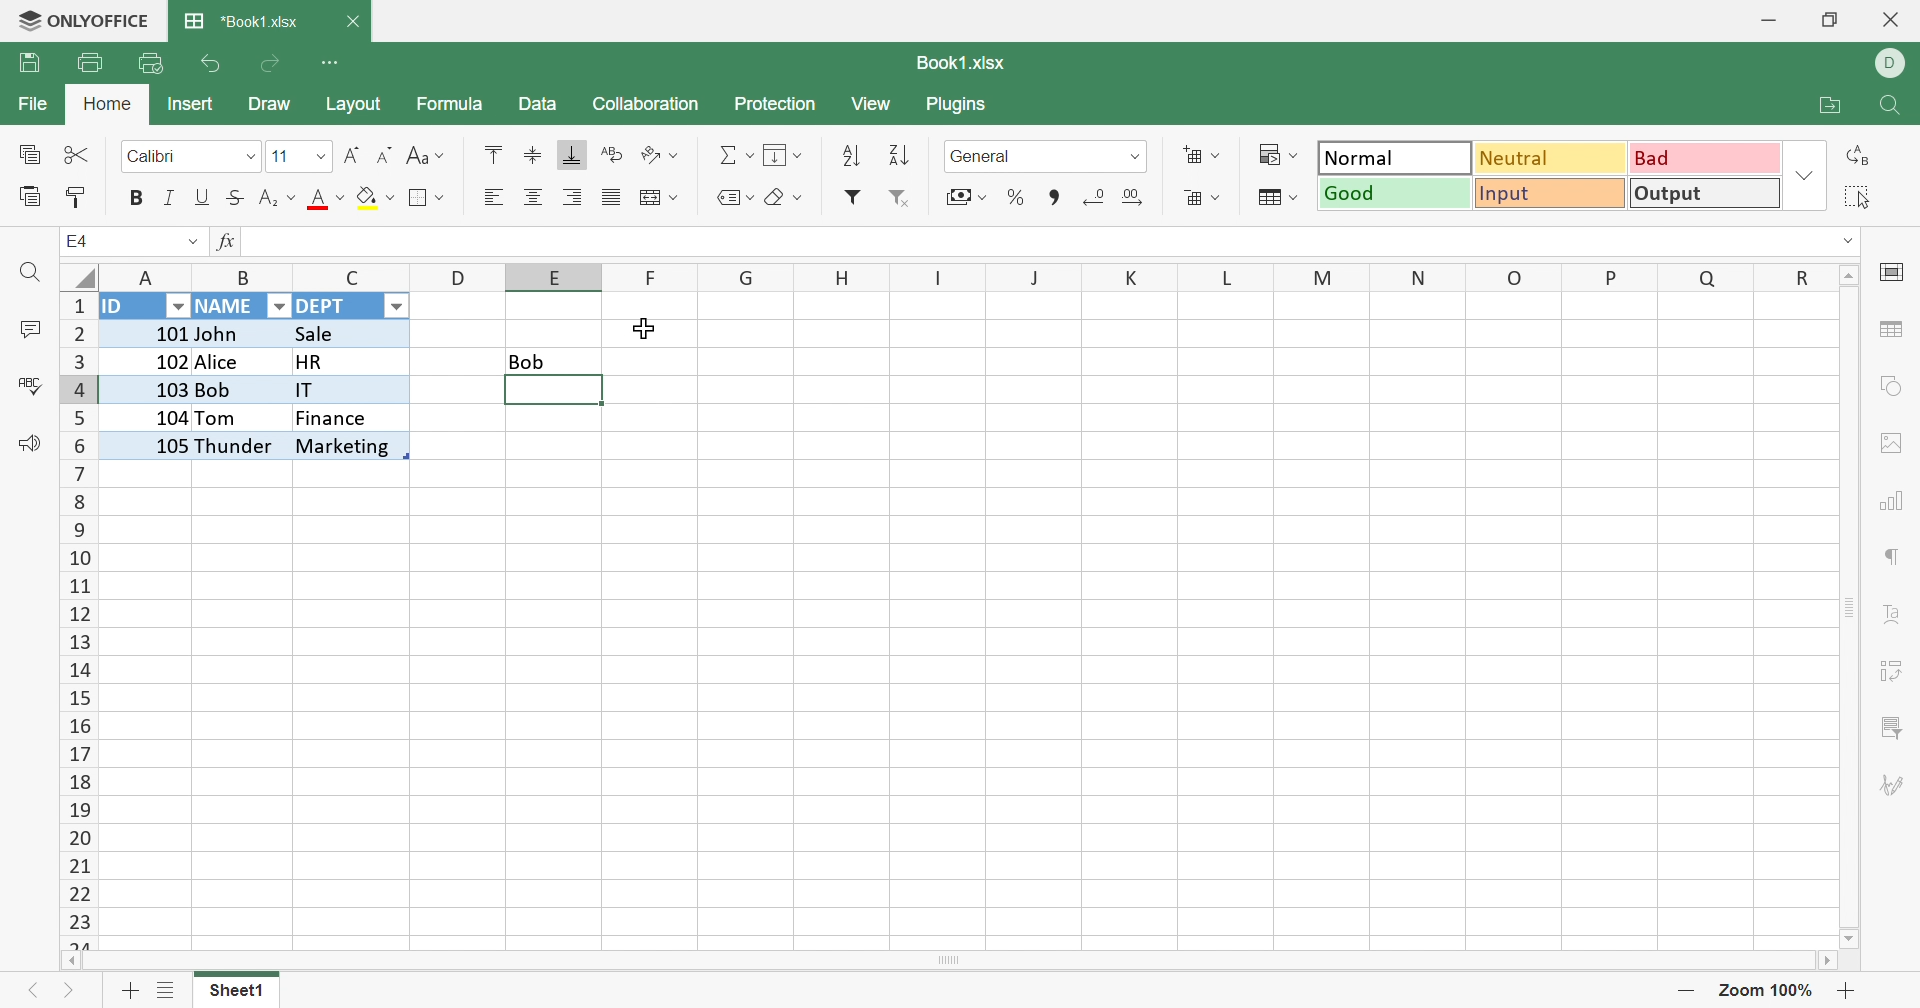 This screenshot has height=1008, width=1920. What do you see at coordinates (1893, 672) in the screenshot?
I see `Pivot Table settings` at bounding box center [1893, 672].